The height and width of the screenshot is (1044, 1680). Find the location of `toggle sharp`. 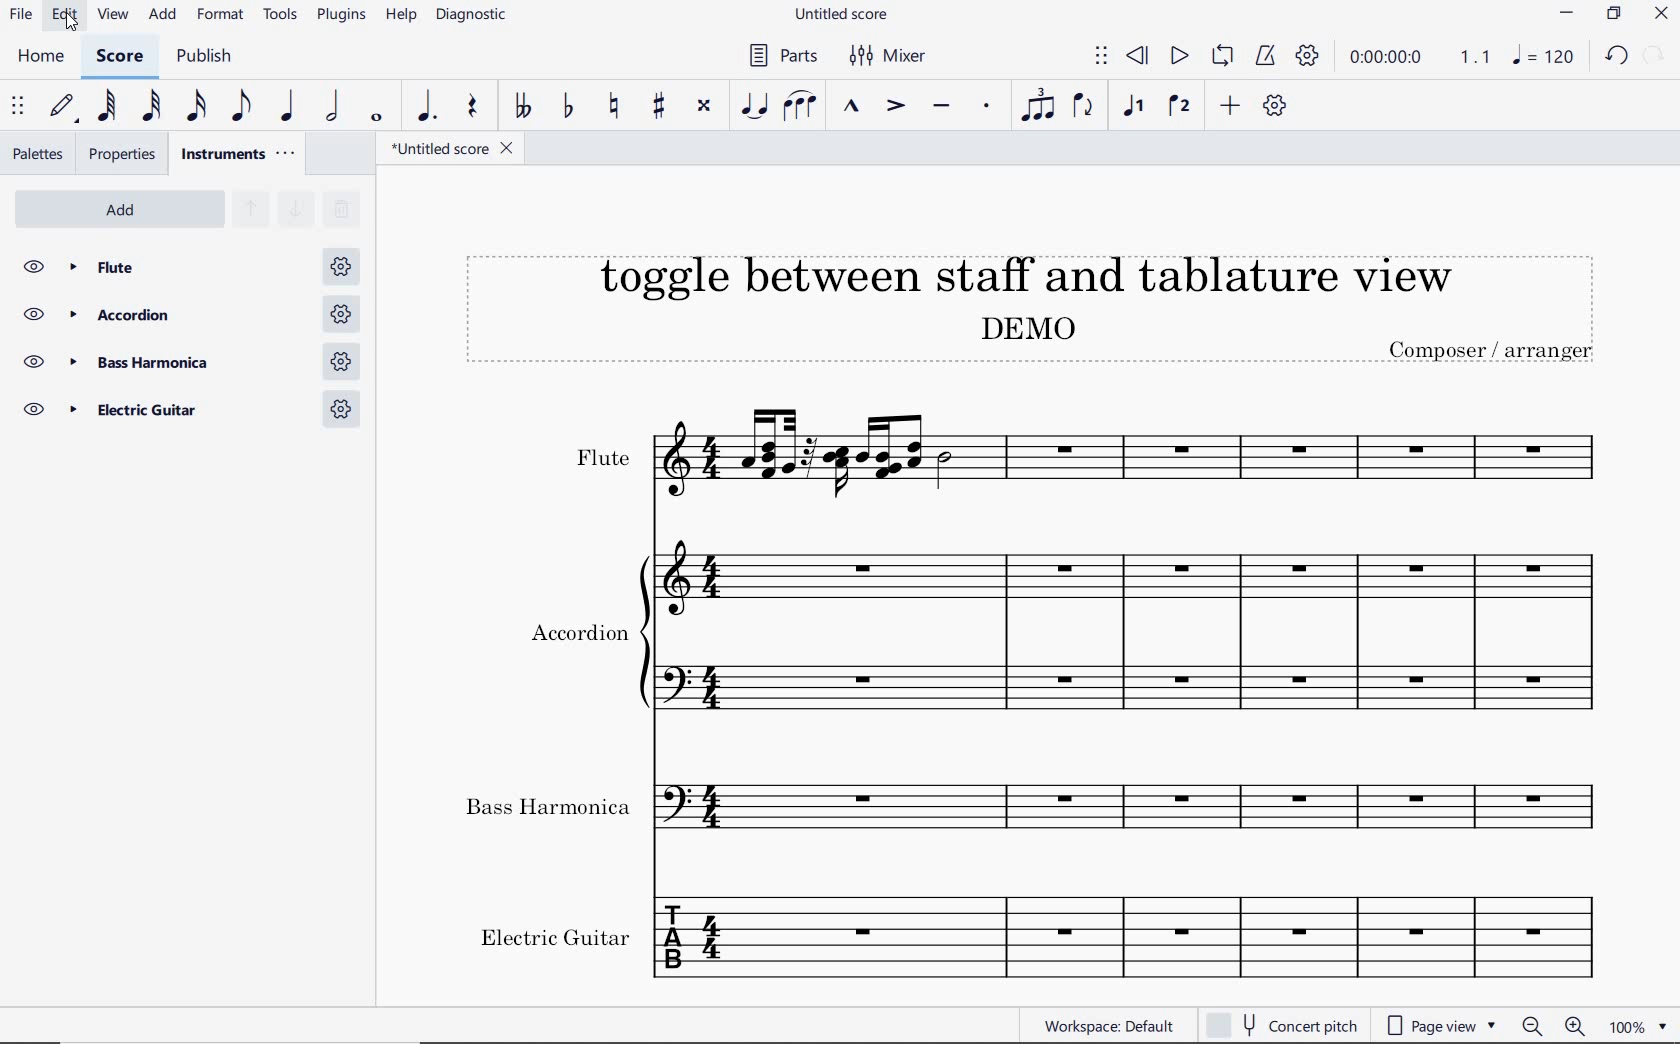

toggle sharp is located at coordinates (659, 107).